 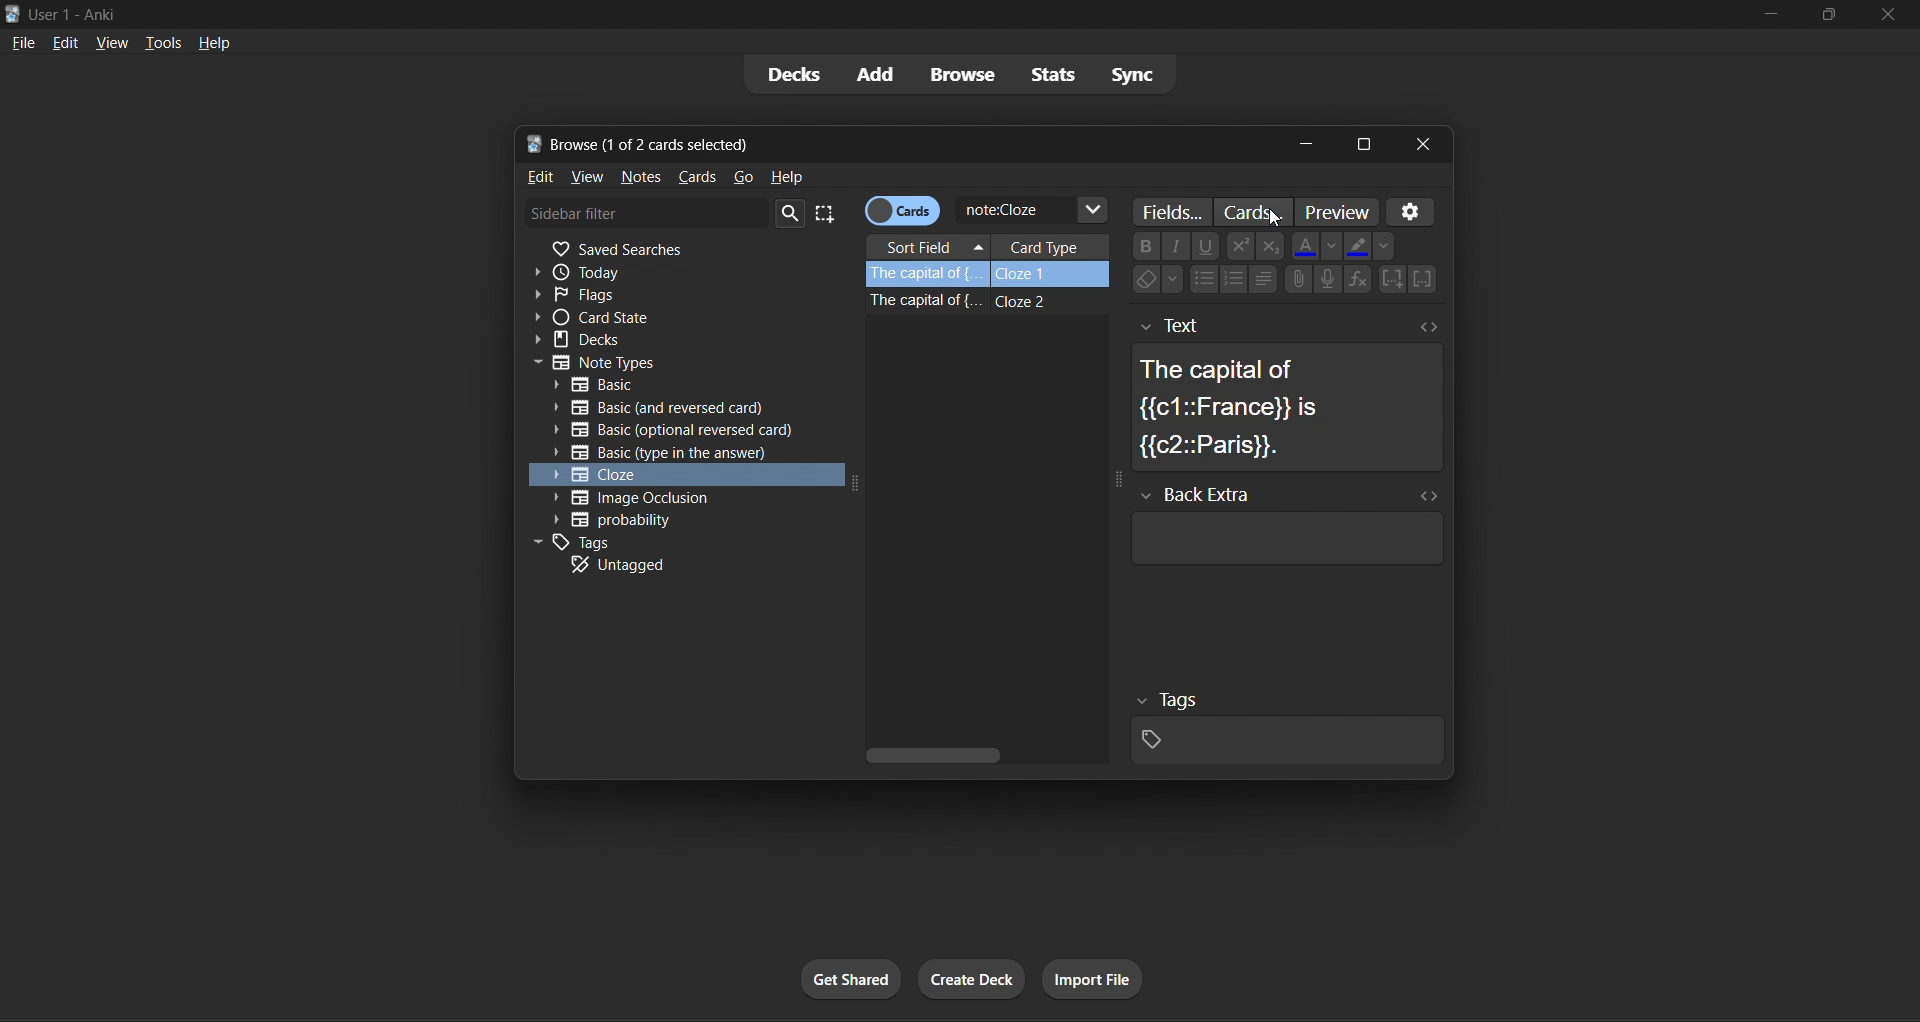 I want to click on view, so click(x=113, y=41).